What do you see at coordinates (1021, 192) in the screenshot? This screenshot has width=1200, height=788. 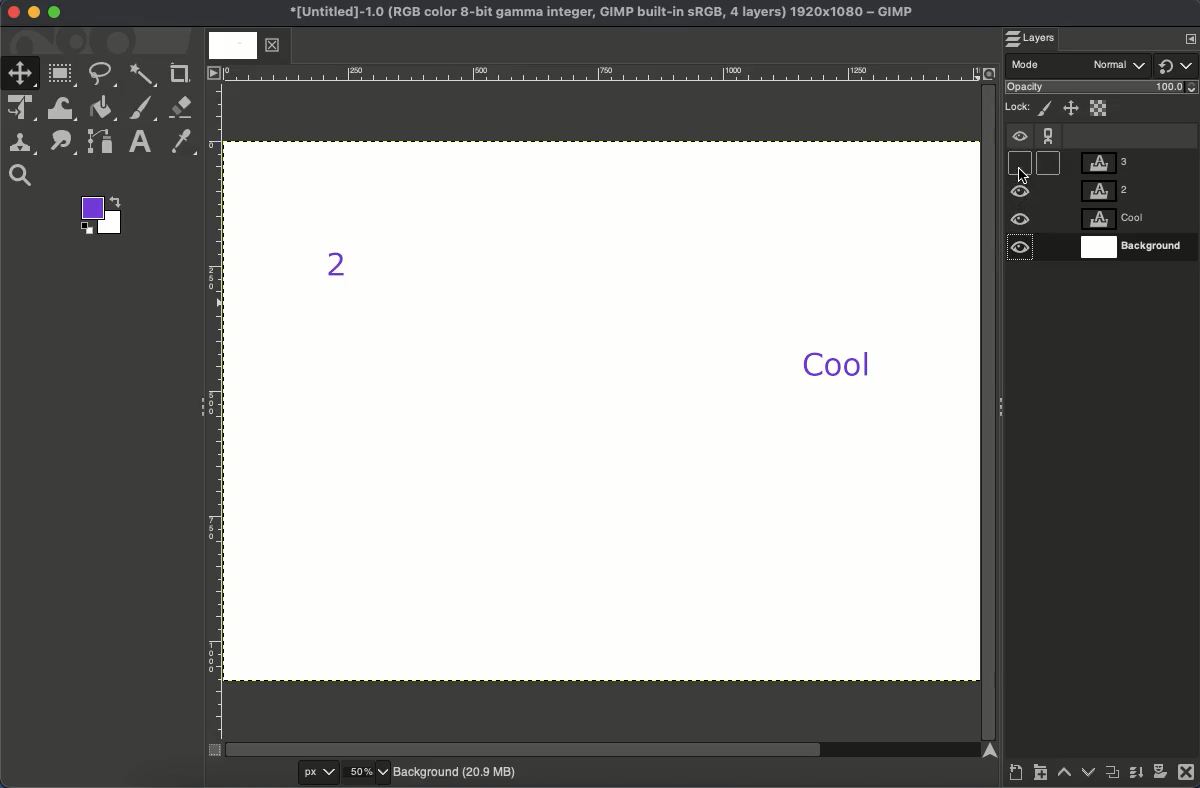 I see `Visible` at bounding box center [1021, 192].